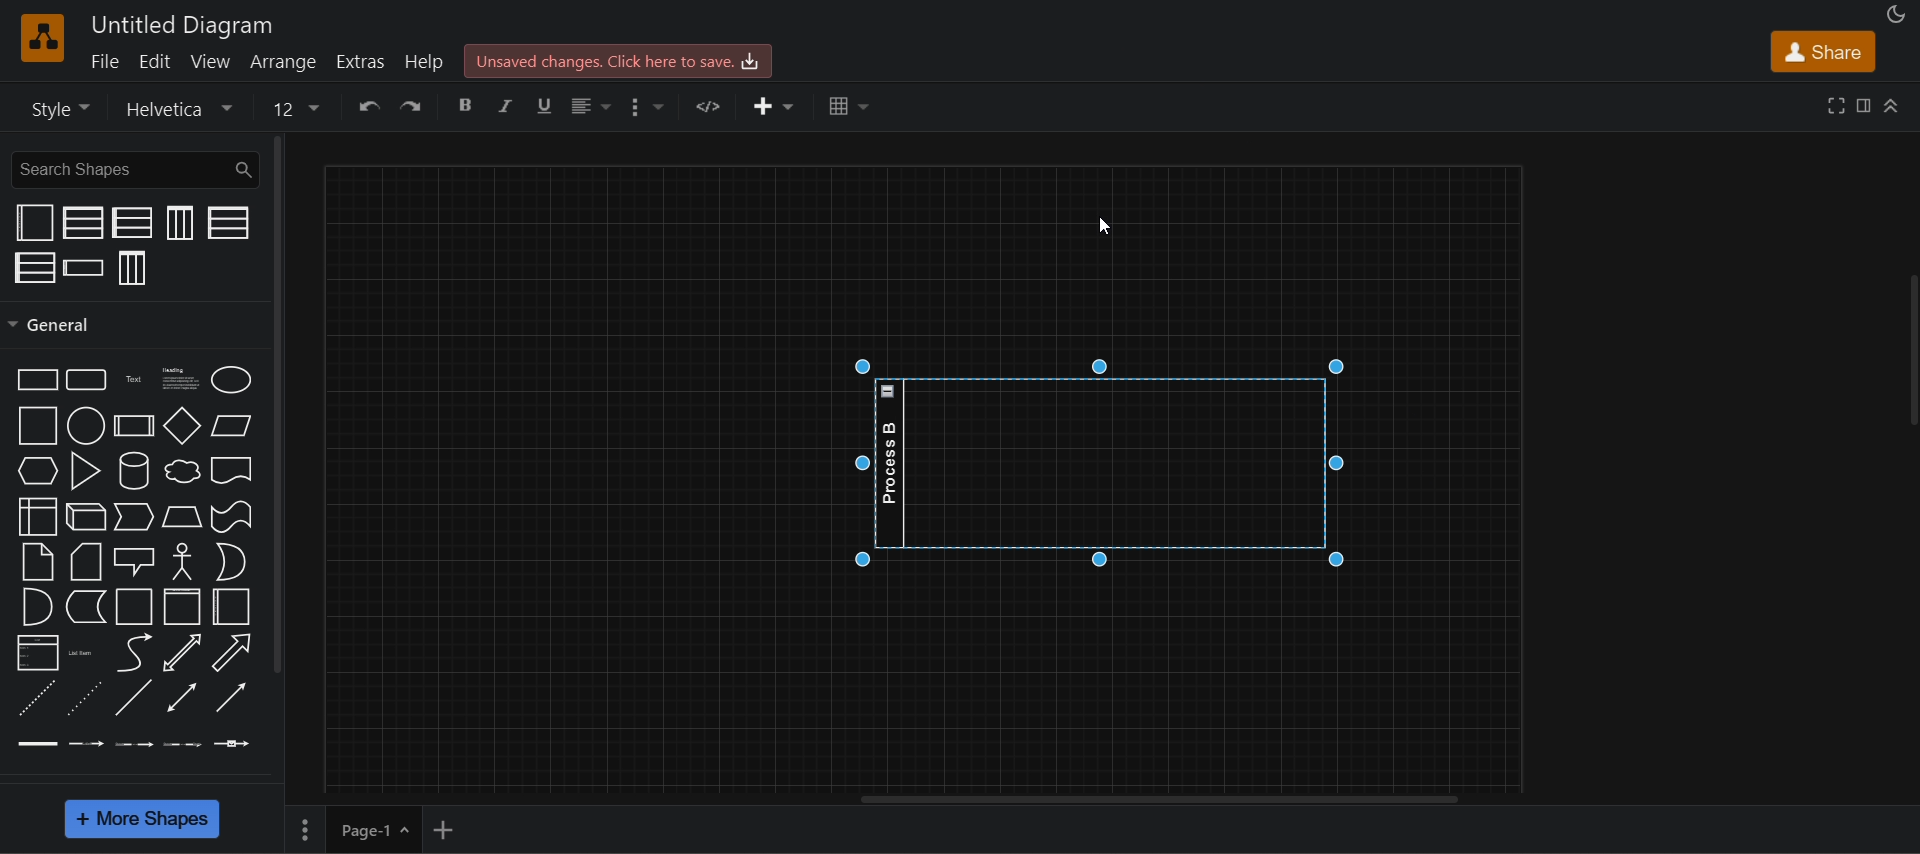 Image resolution: width=1920 pixels, height=854 pixels. I want to click on note, so click(39, 561).